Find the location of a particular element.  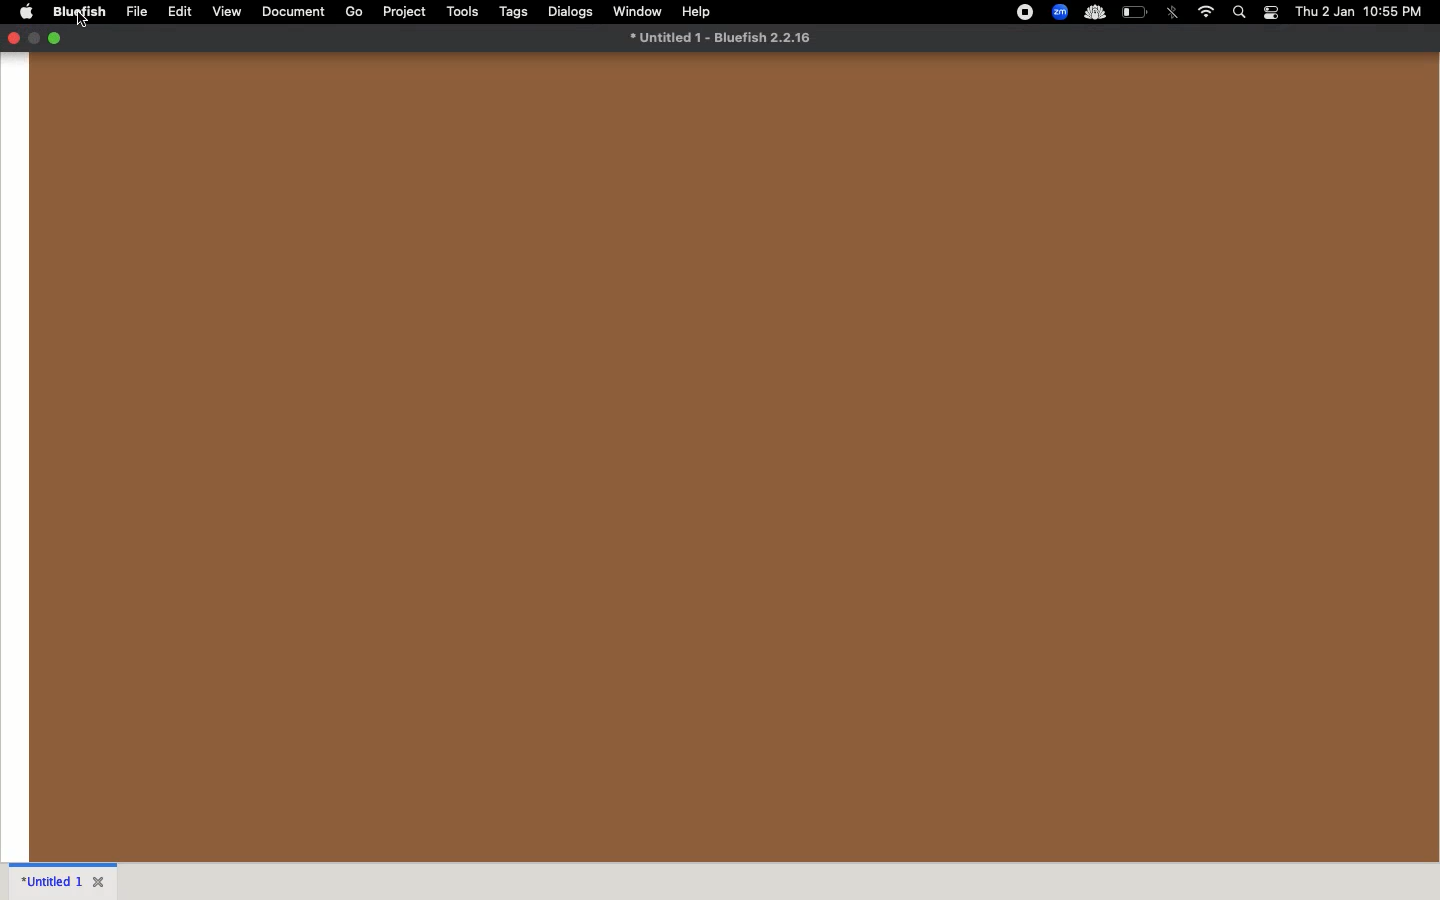

Zoom video calling application is located at coordinates (1061, 12).